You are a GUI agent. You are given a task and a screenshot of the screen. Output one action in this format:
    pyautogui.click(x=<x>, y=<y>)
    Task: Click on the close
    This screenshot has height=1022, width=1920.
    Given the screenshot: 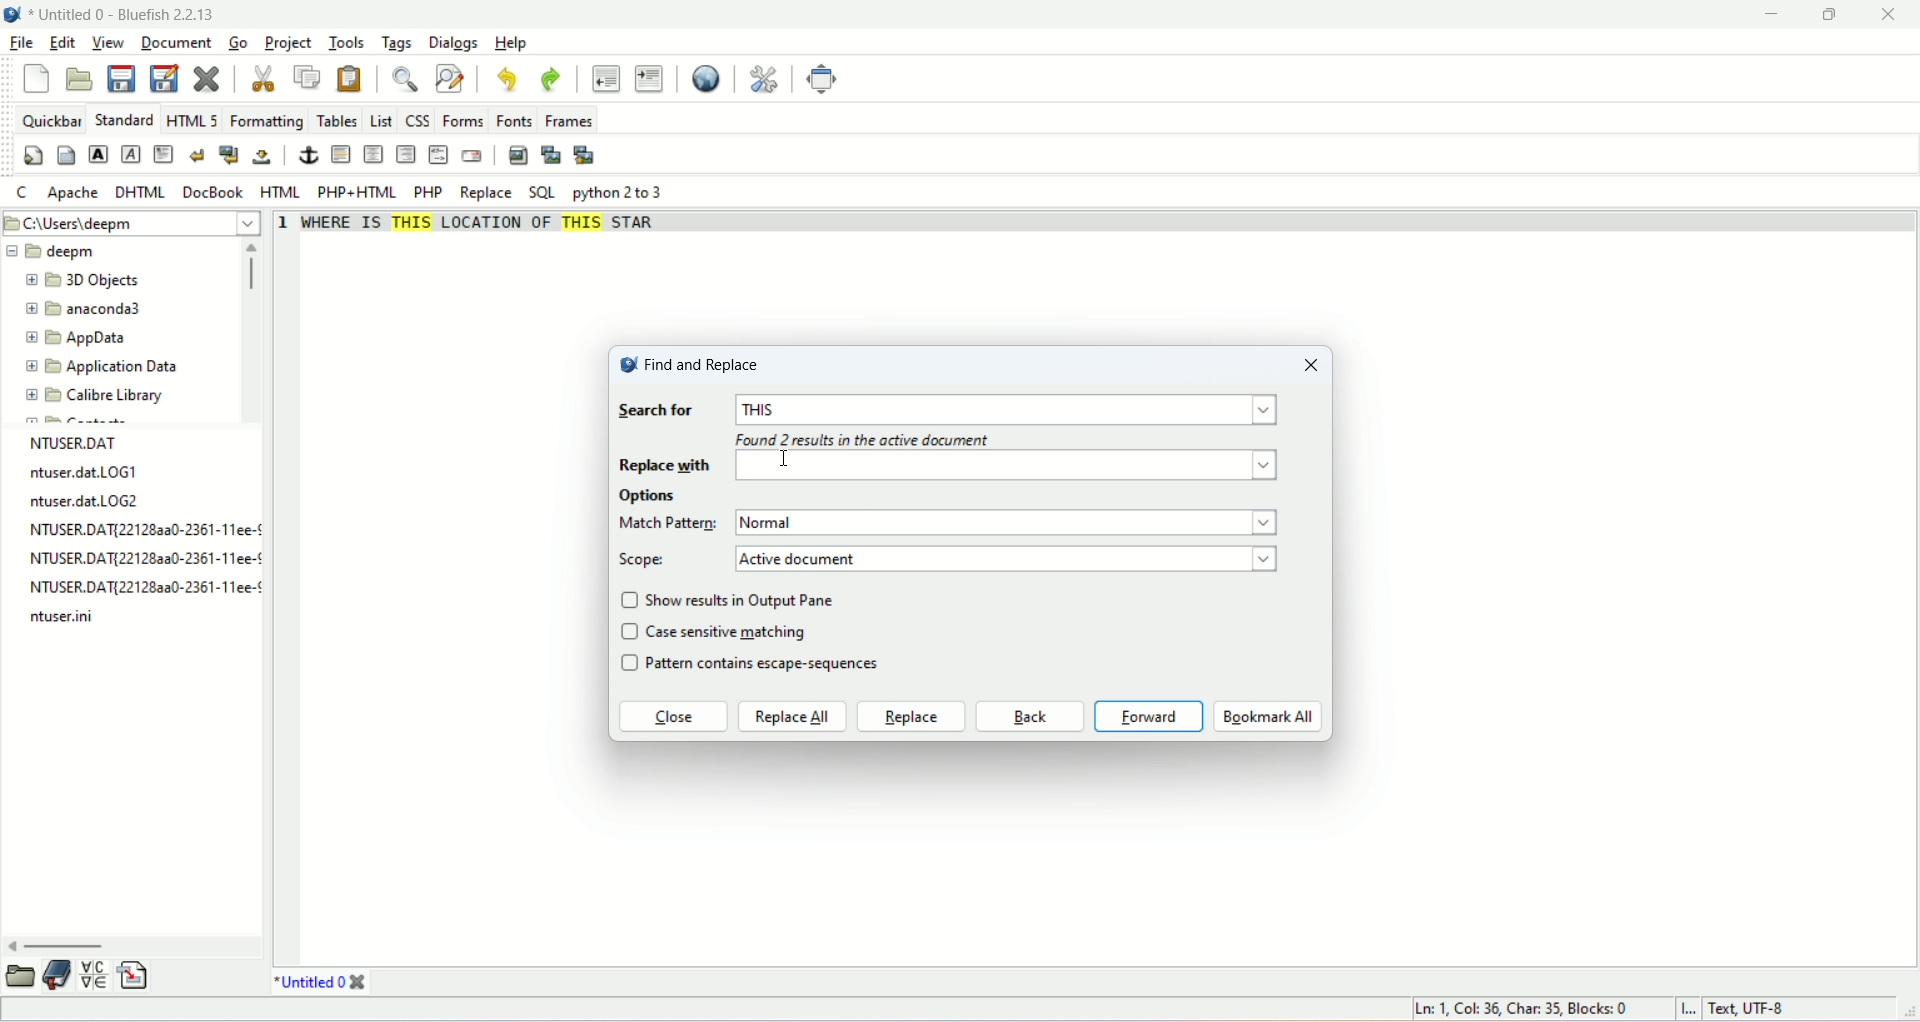 What is the action you would take?
    pyautogui.click(x=206, y=78)
    